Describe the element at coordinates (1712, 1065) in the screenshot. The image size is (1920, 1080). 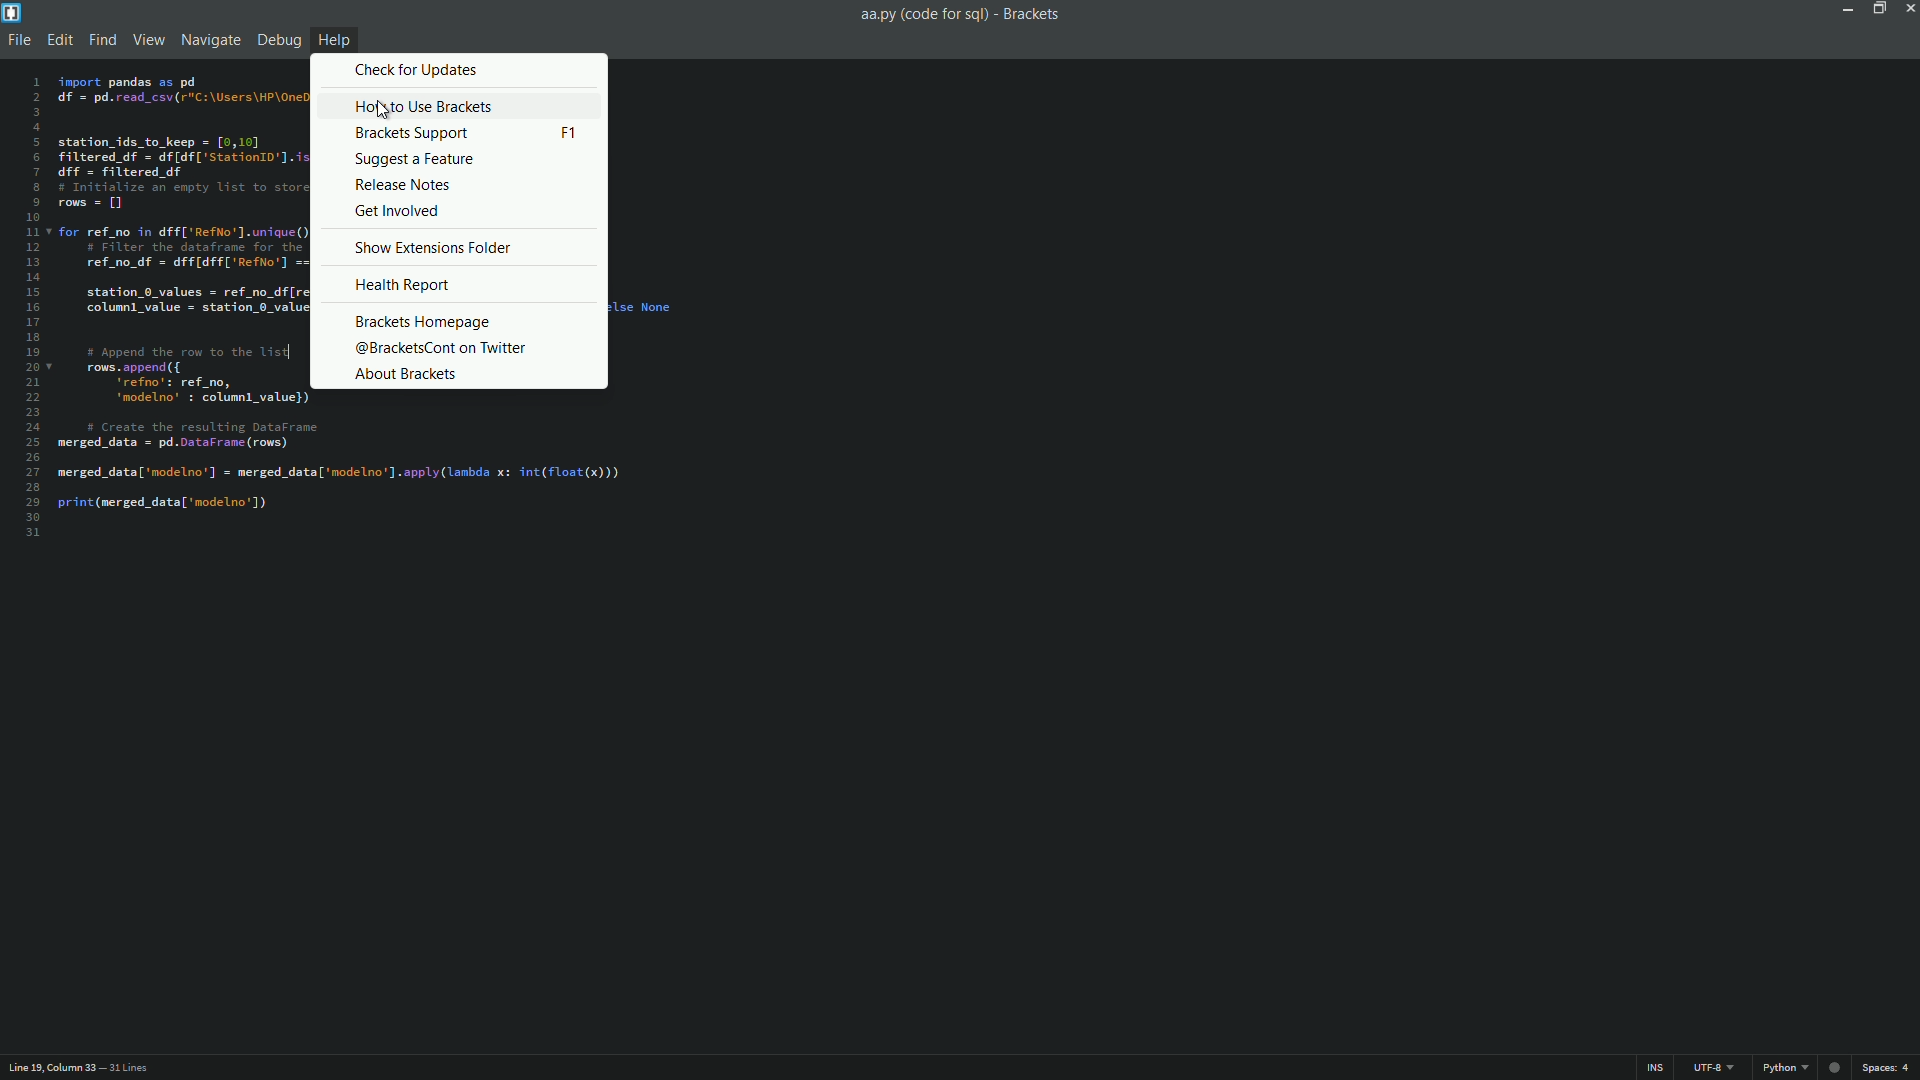
I see `line encoding - UTF-8` at that location.